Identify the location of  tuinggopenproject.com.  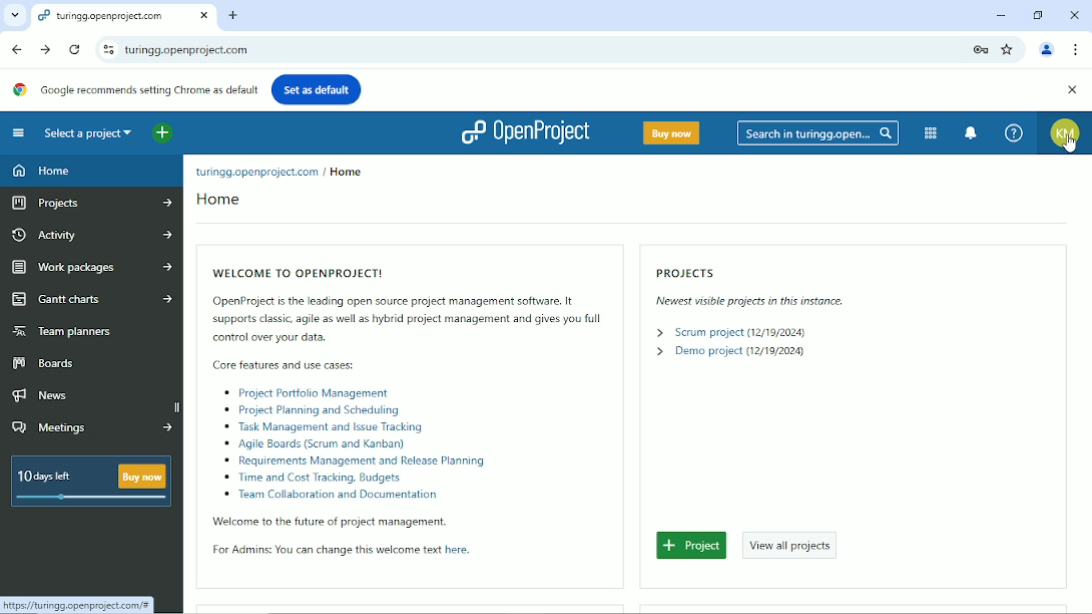
(113, 15).